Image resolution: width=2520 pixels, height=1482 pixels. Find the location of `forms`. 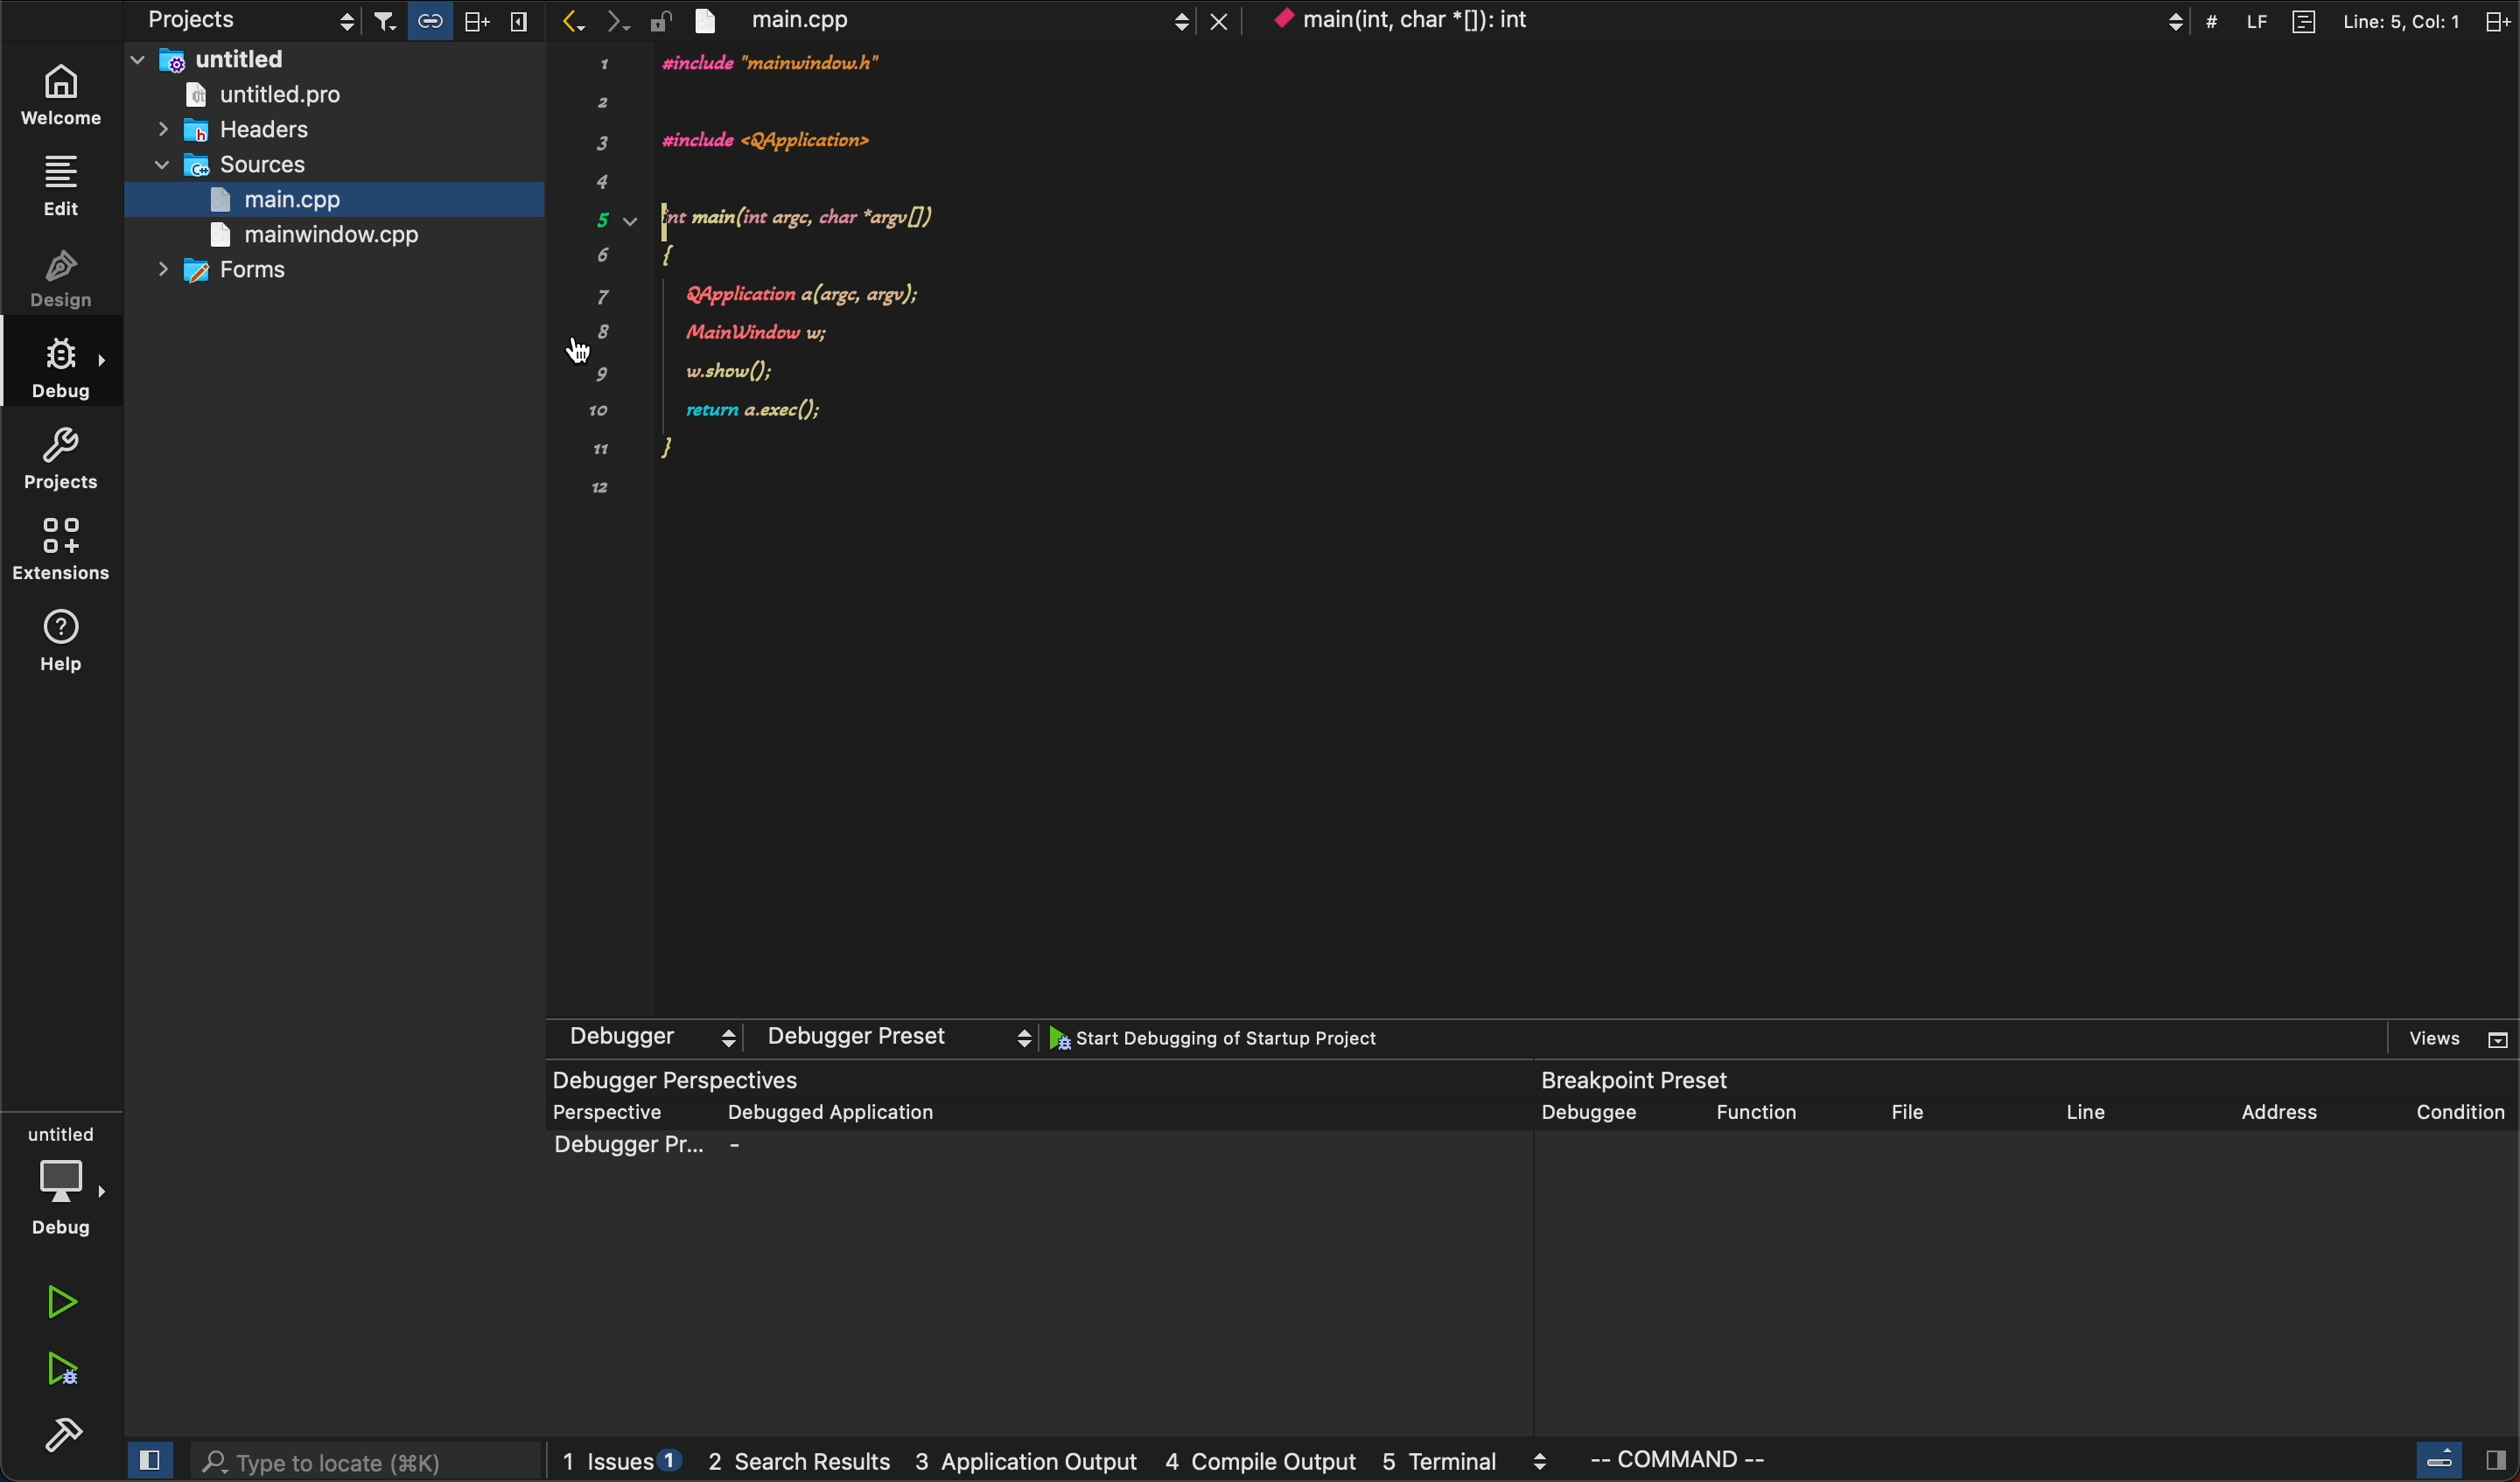

forms is located at coordinates (256, 274).